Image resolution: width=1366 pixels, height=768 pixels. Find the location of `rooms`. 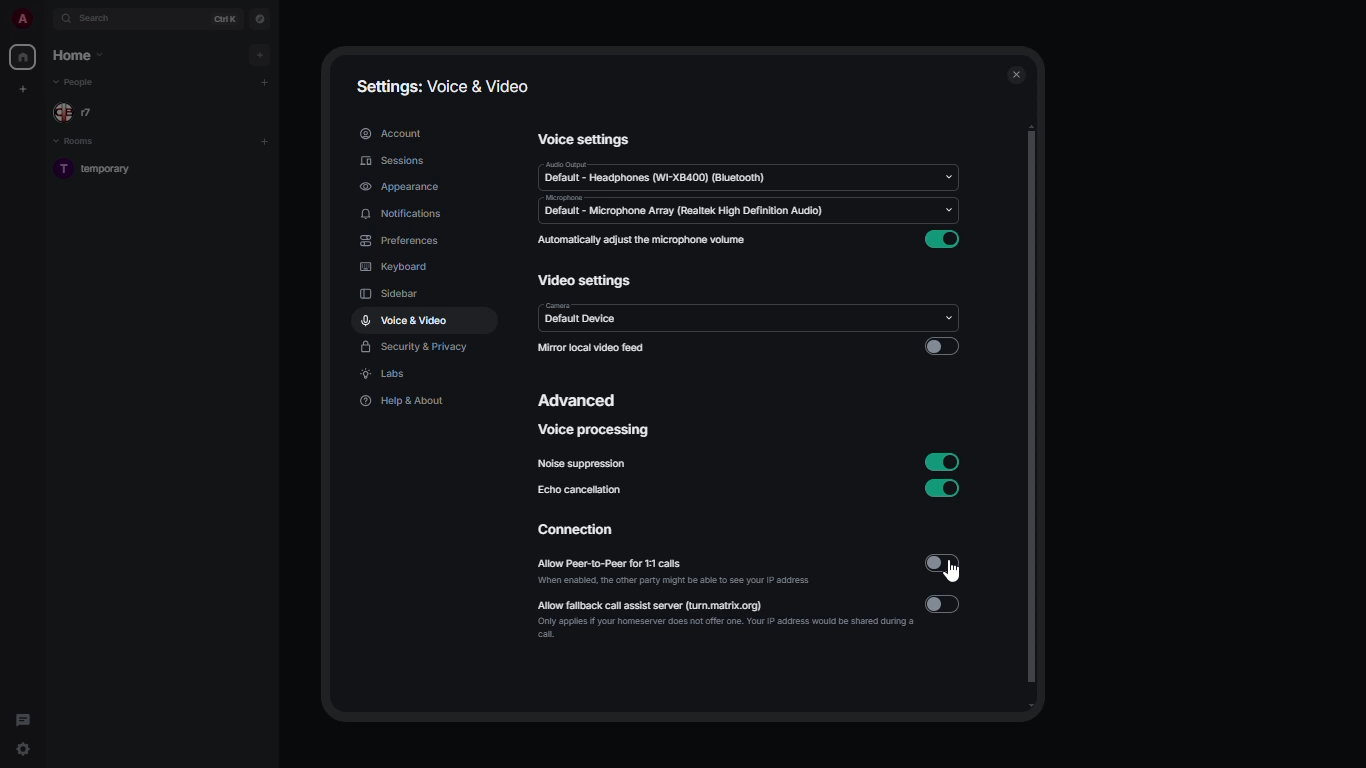

rooms is located at coordinates (80, 140).